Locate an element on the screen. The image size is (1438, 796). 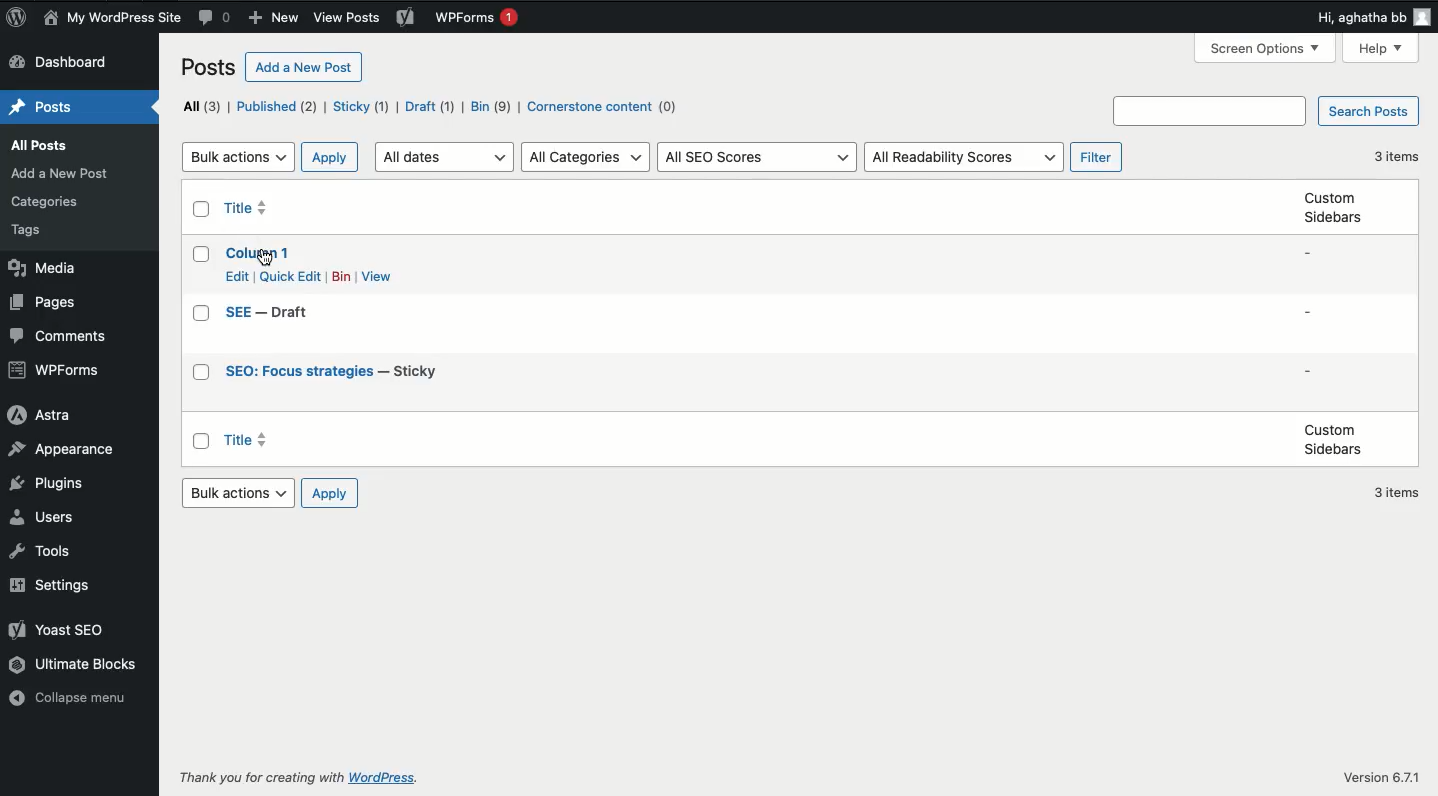
Filter is located at coordinates (1096, 155).